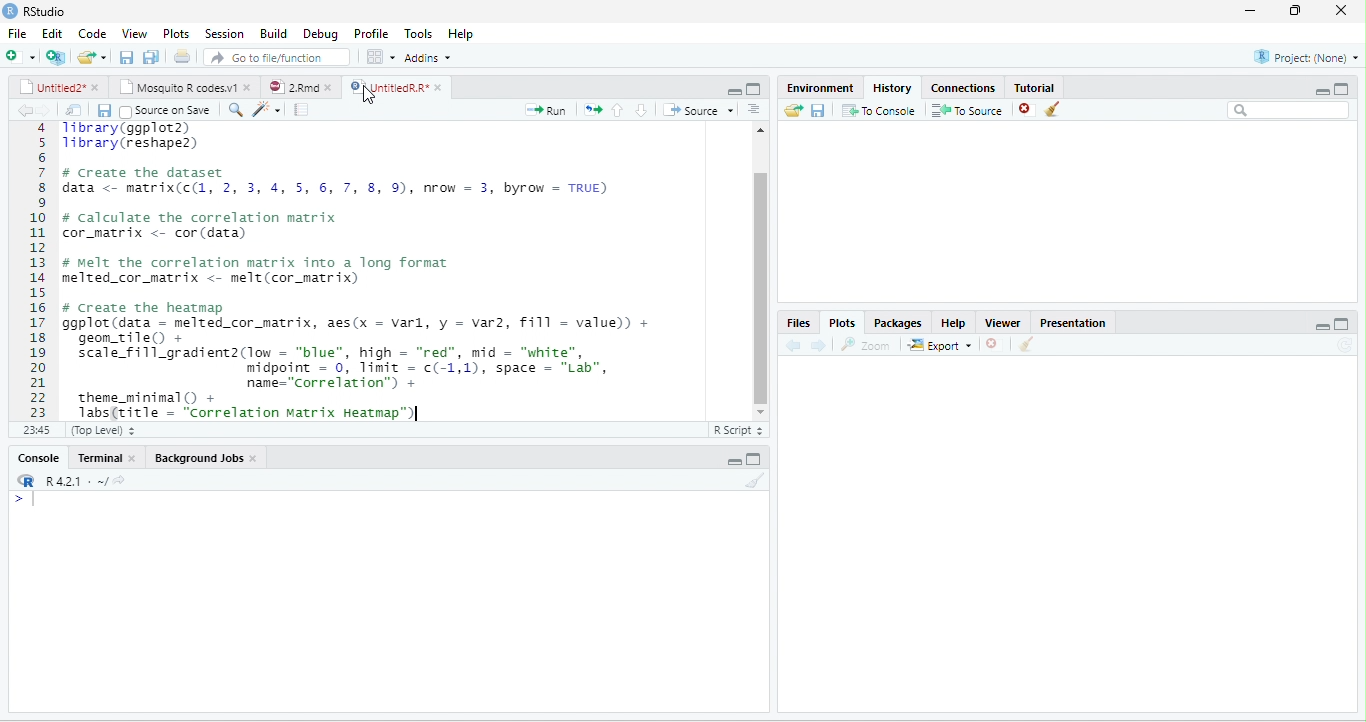 The image size is (1366, 722). What do you see at coordinates (273, 32) in the screenshot?
I see `build` at bounding box center [273, 32].